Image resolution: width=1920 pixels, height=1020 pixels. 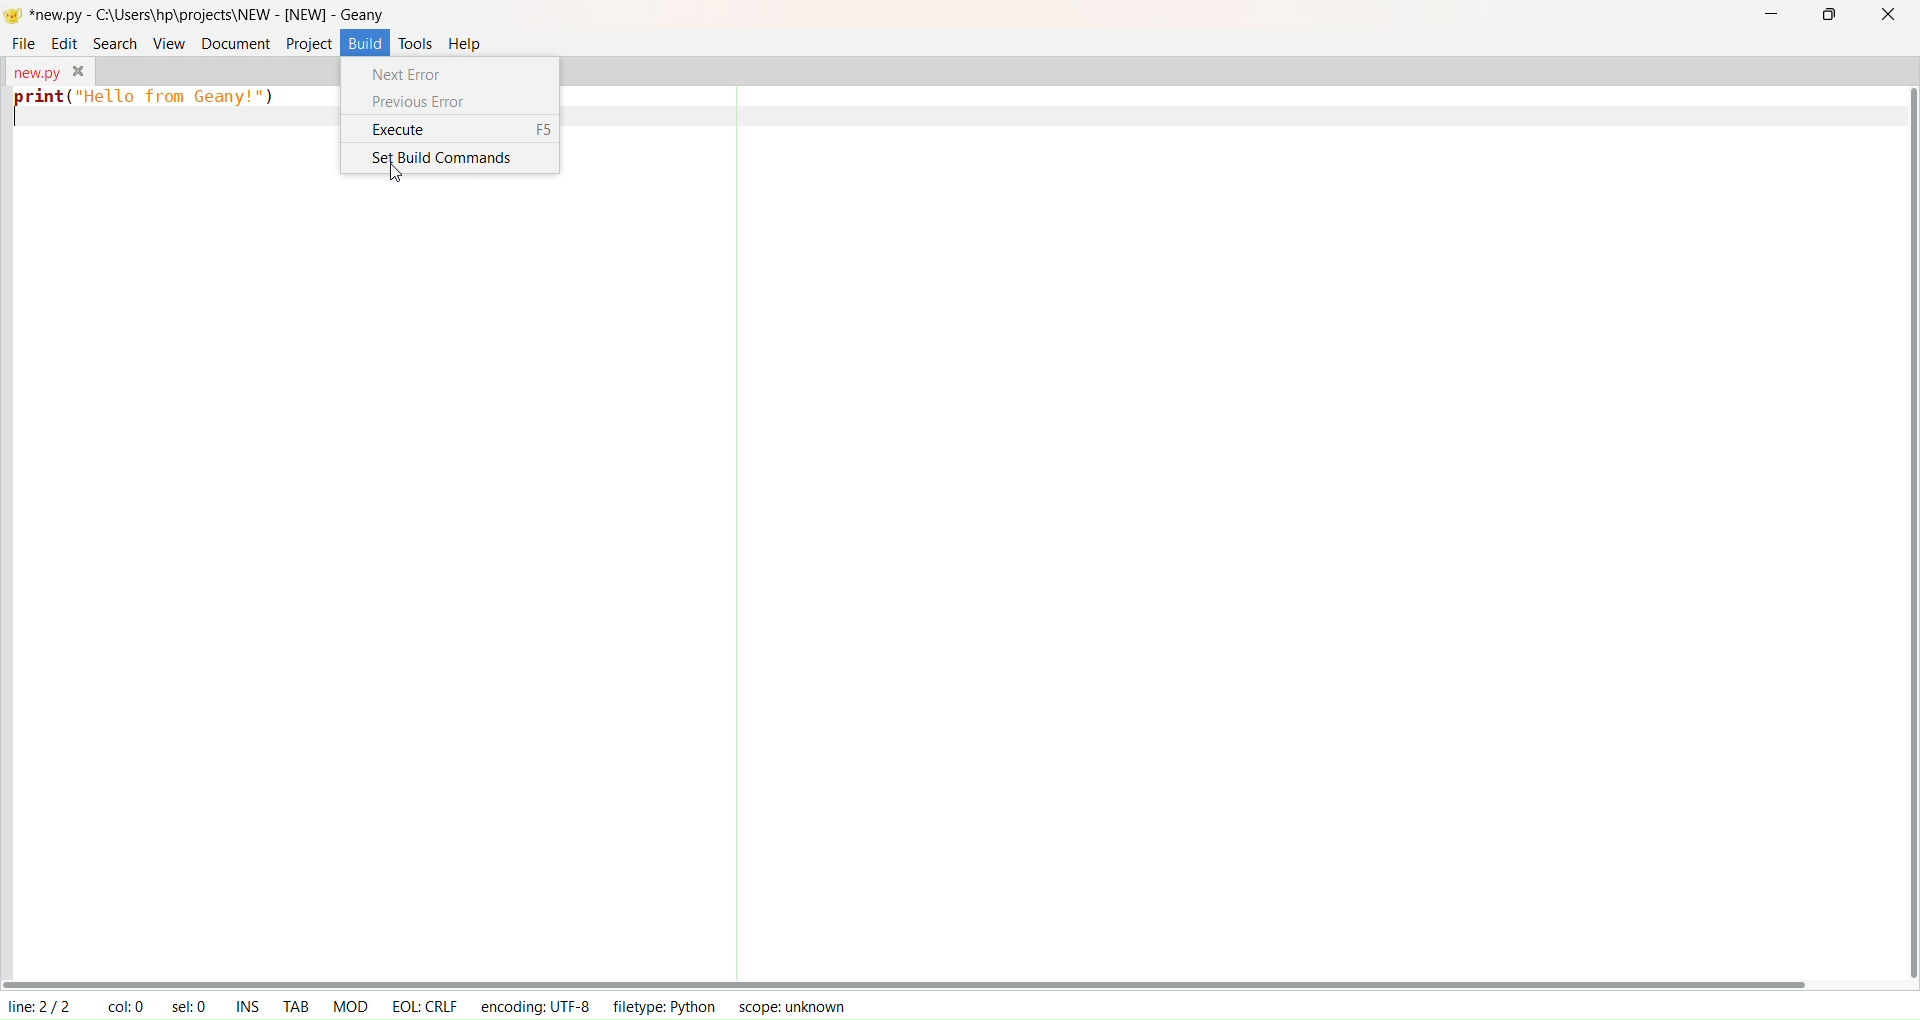 I want to click on set: 0, so click(x=192, y=1006).